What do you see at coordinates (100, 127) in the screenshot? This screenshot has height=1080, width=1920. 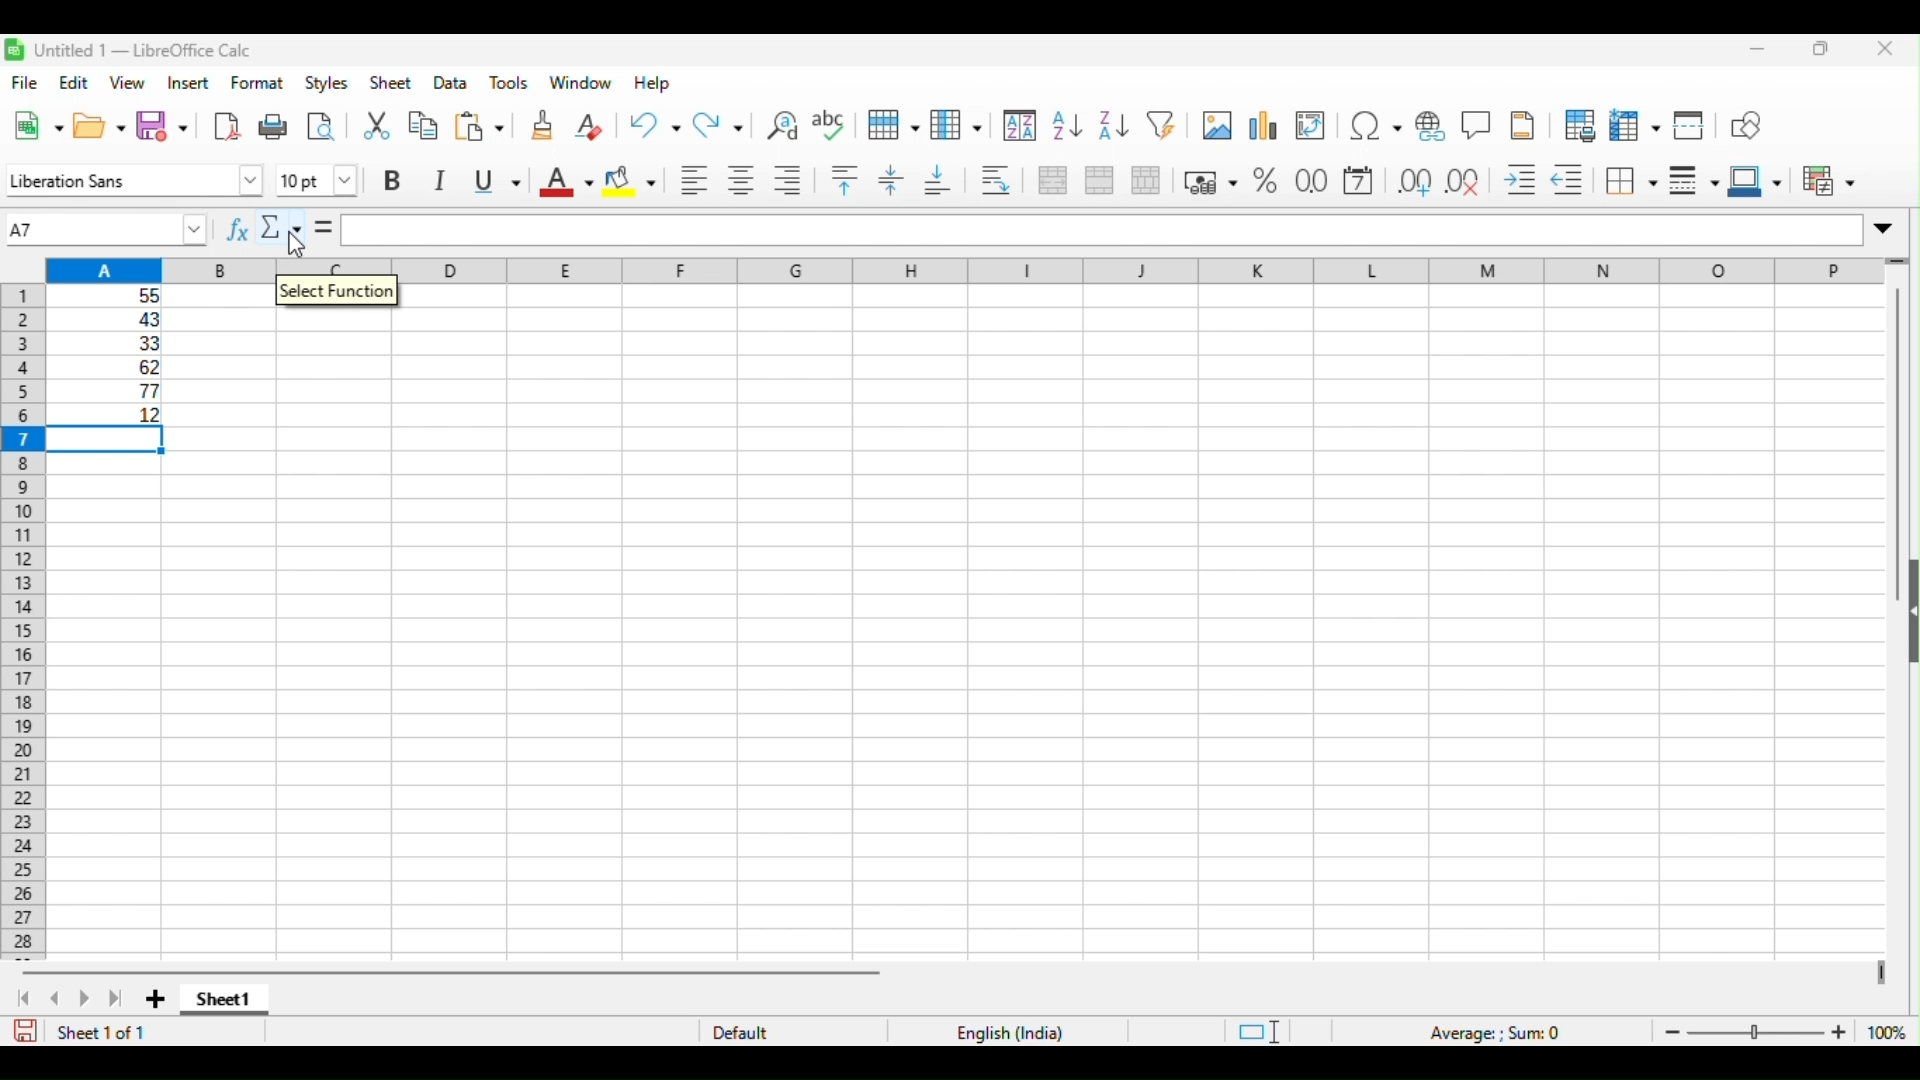 I see `open` at bounding box center [100, 127].